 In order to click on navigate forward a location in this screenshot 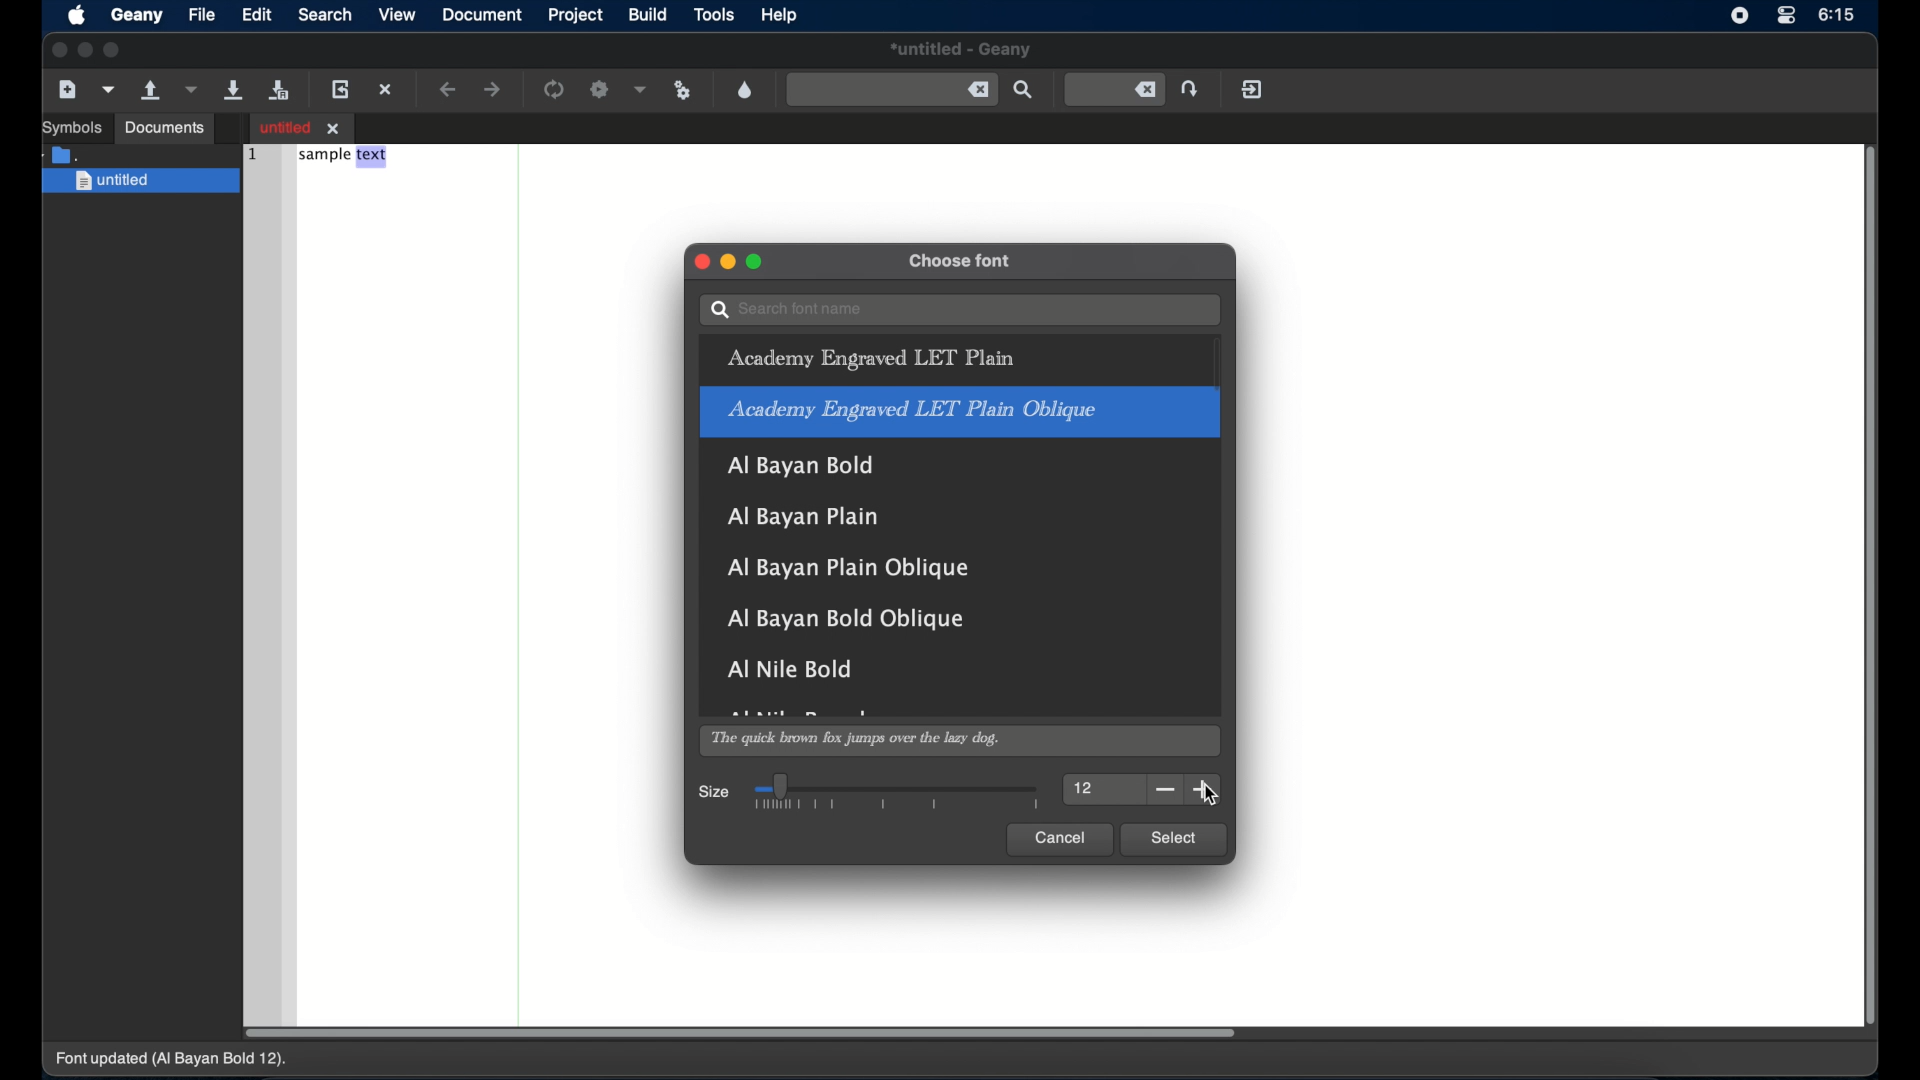, I will do `click(494, 89)`.